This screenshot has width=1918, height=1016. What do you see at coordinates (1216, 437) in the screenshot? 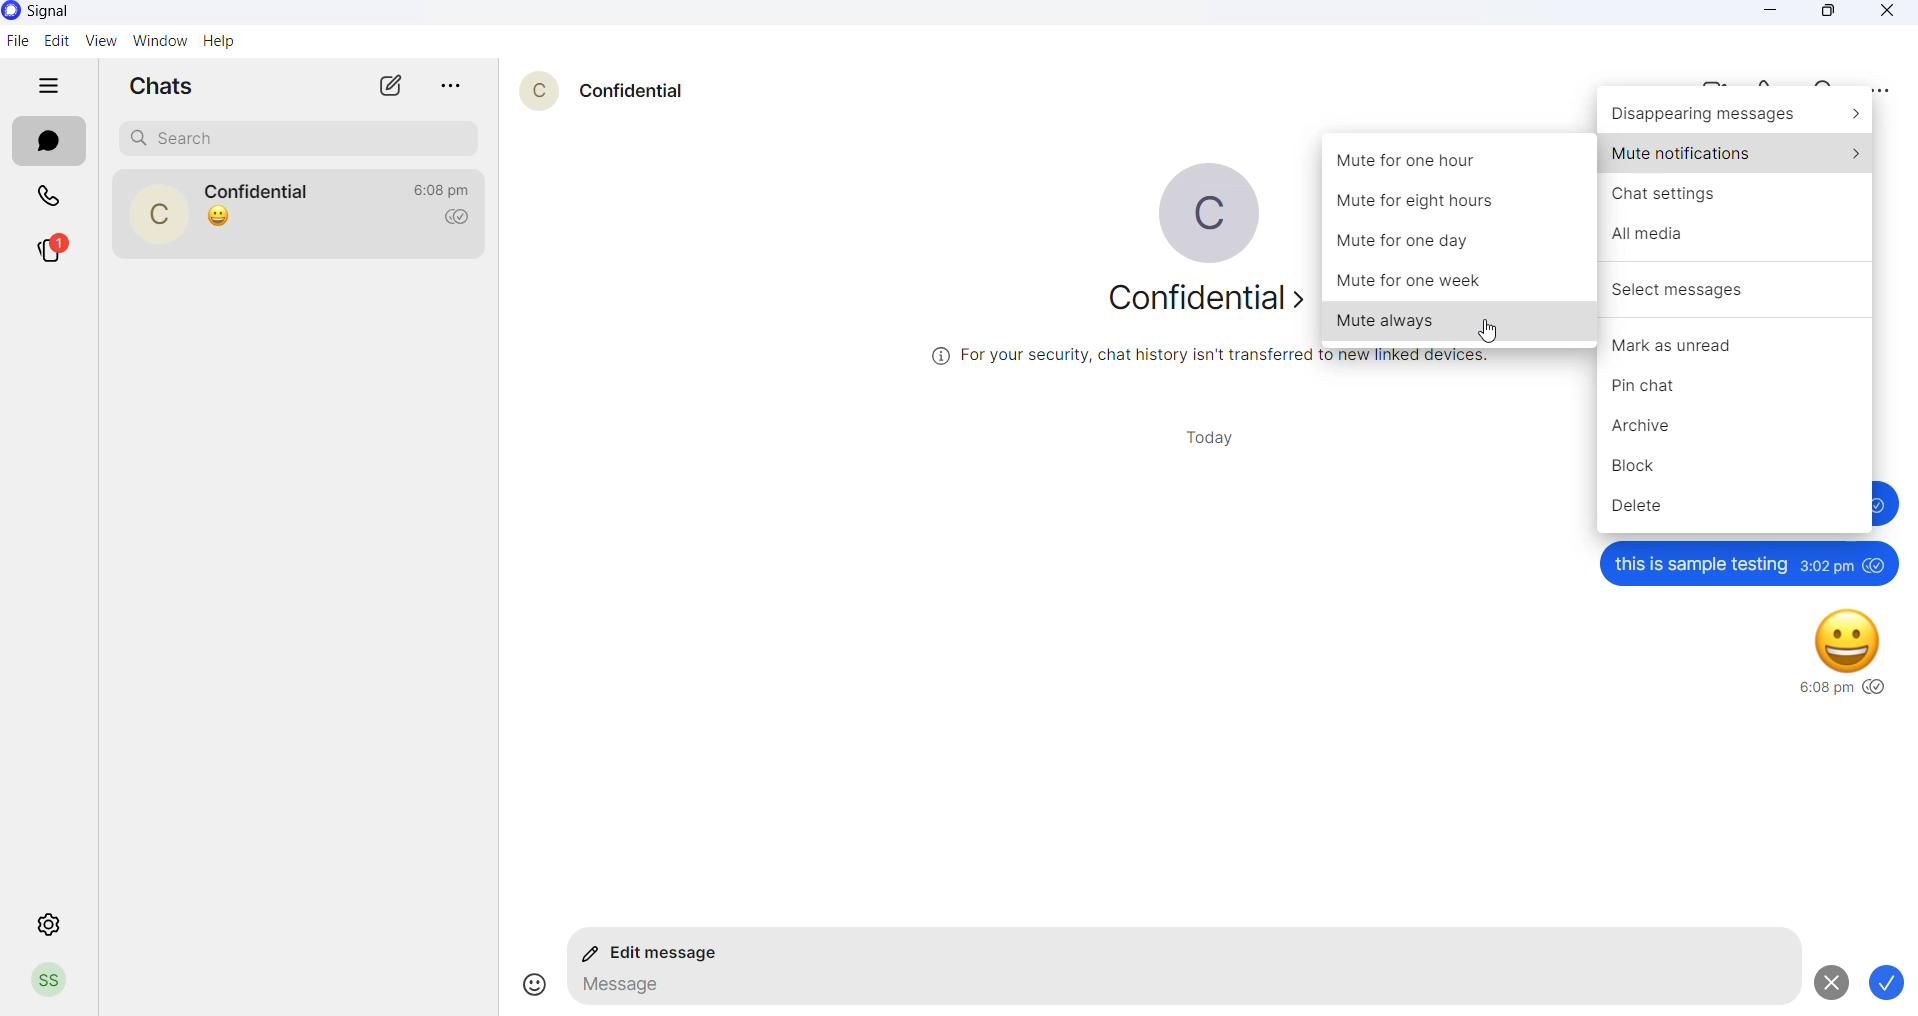
I see `today heading` at bounding box center [1216, 437].